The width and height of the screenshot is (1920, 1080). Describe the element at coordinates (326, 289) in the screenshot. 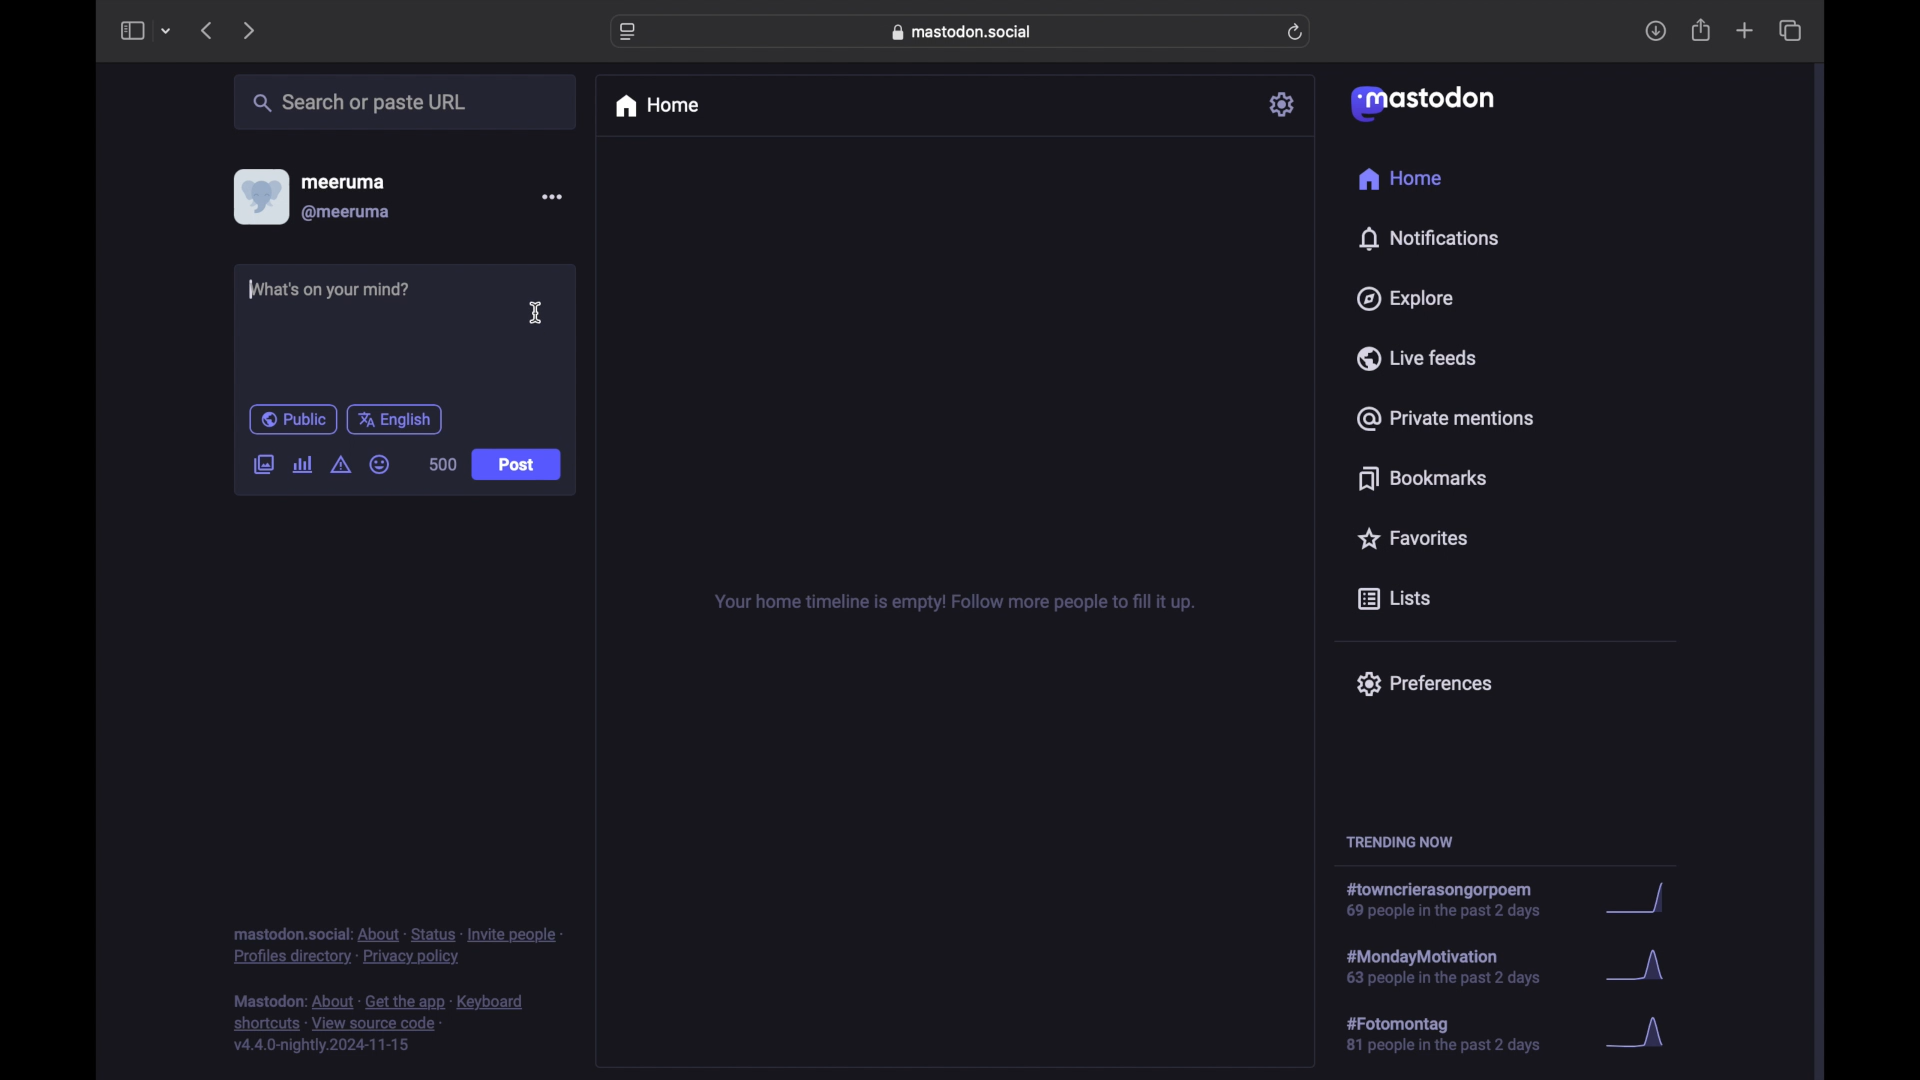

I see `what's on your mind?` at that location.